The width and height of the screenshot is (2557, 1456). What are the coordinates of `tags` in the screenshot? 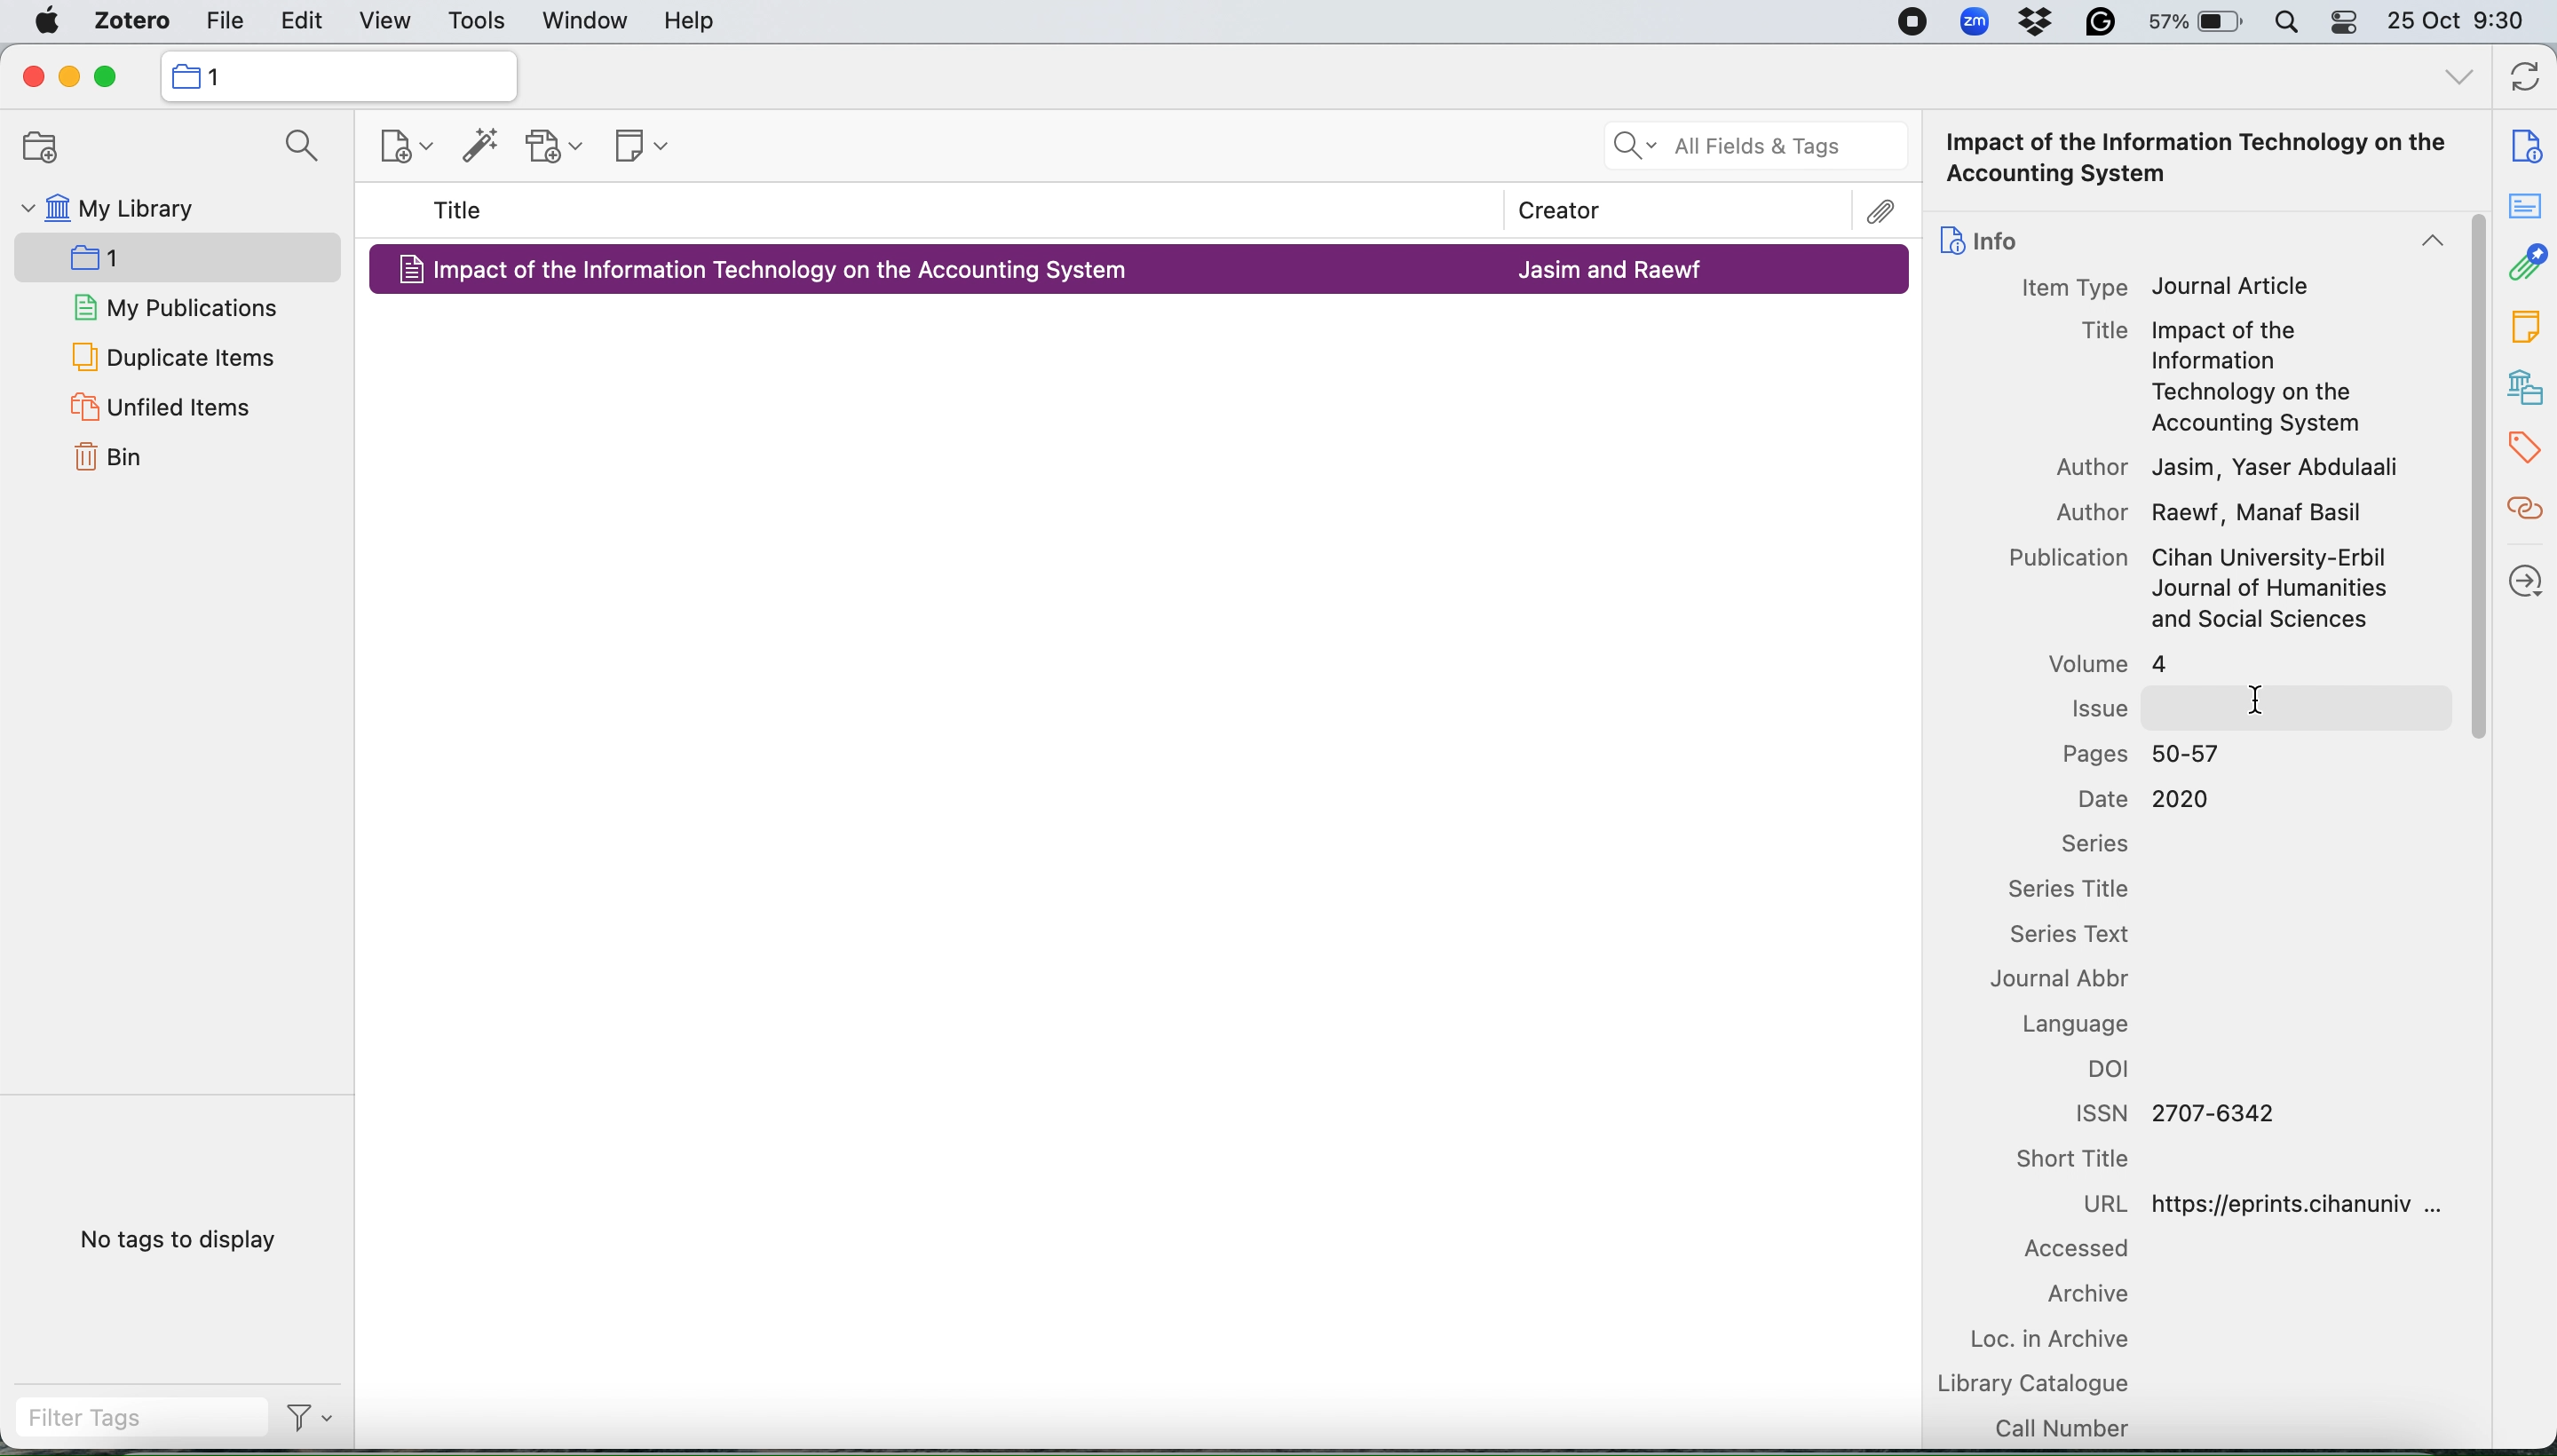 It's located at (2523, 448).